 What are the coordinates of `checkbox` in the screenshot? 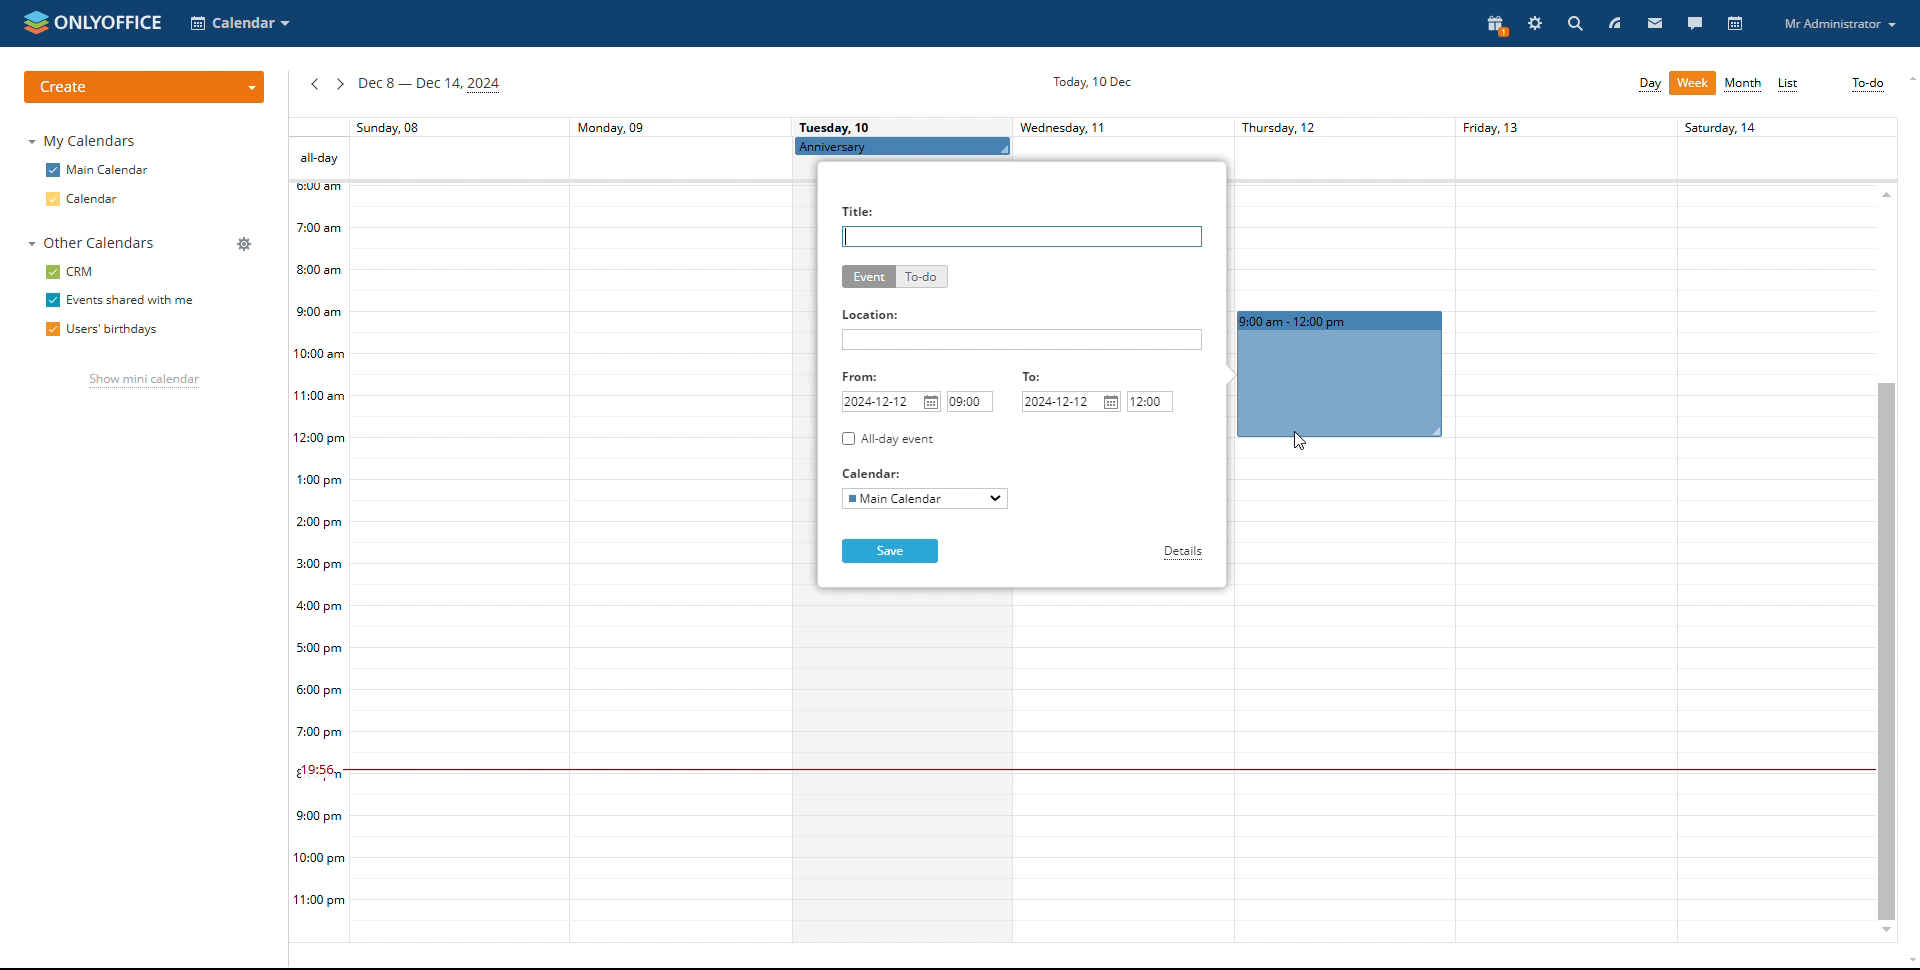 It's located at (51, 271).